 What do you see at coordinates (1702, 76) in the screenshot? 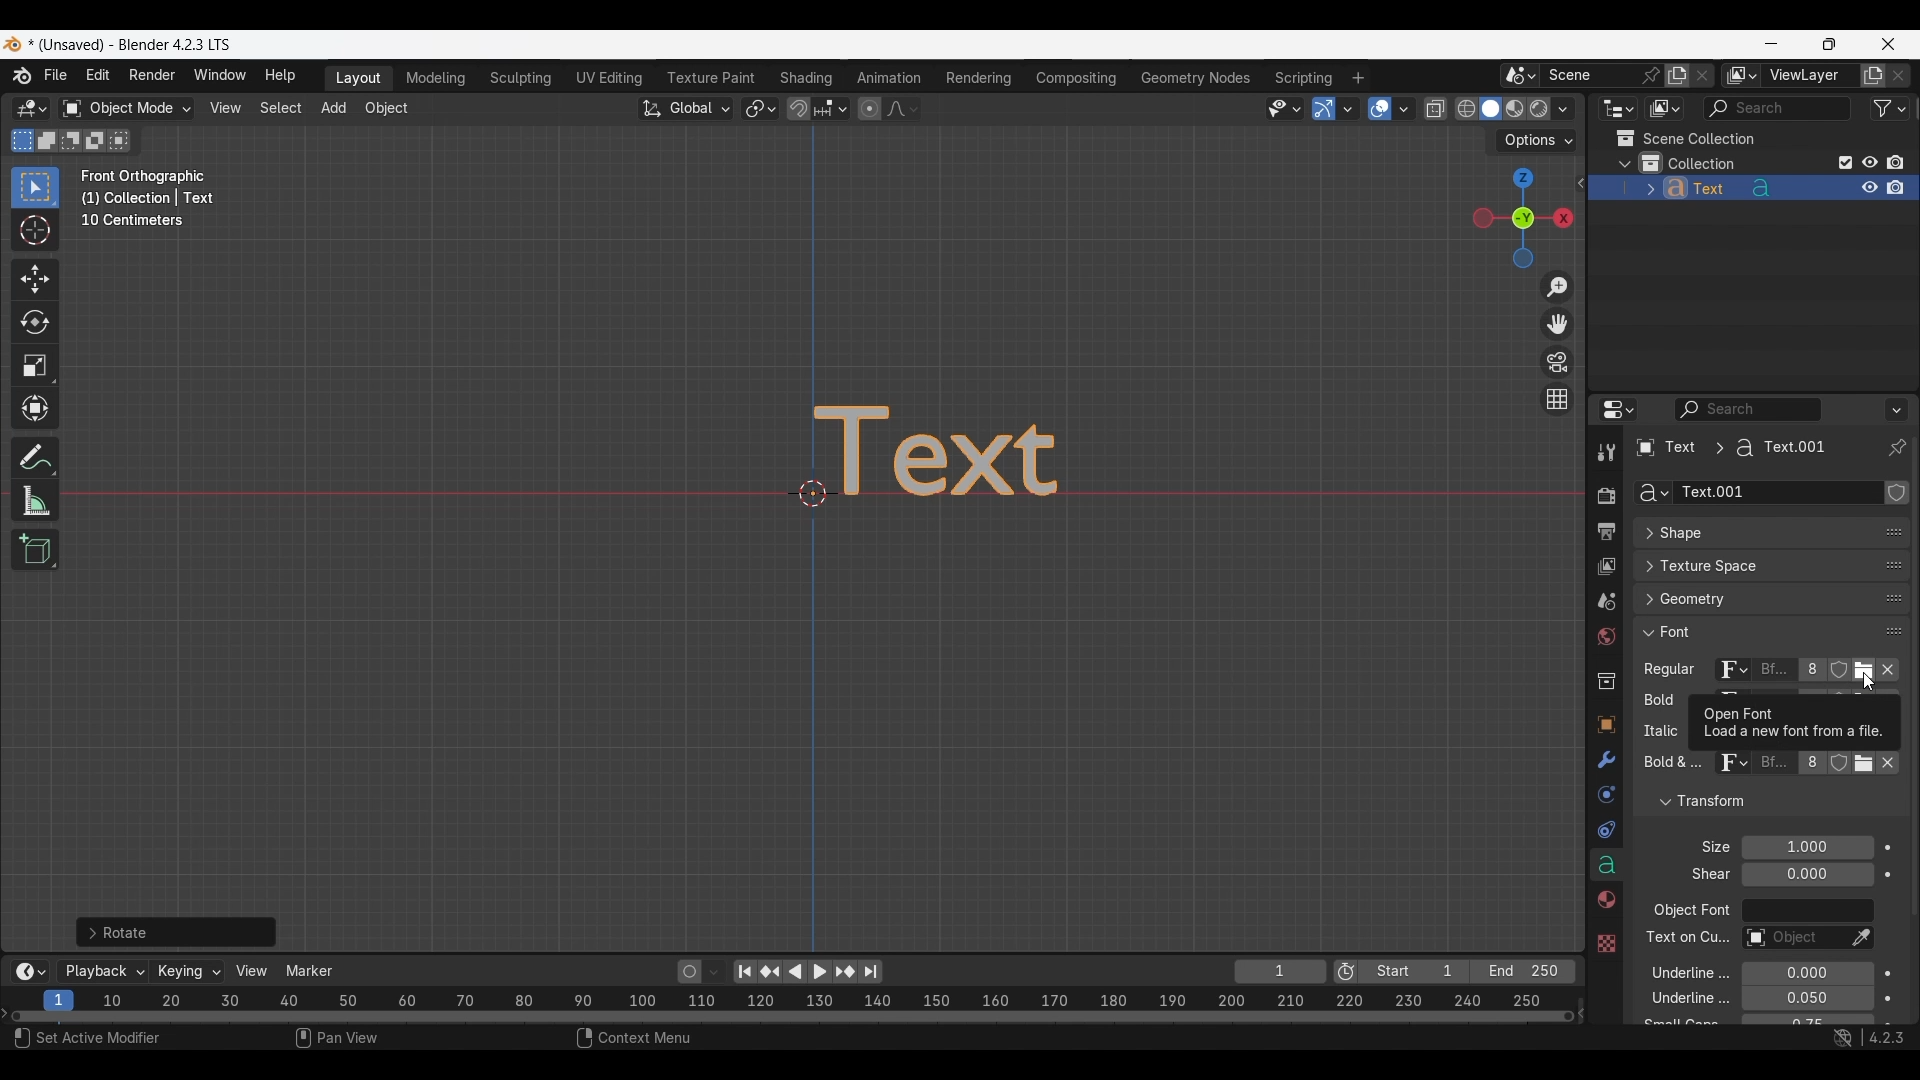
I see `Delete scene` at bounding box center [1702, 76].